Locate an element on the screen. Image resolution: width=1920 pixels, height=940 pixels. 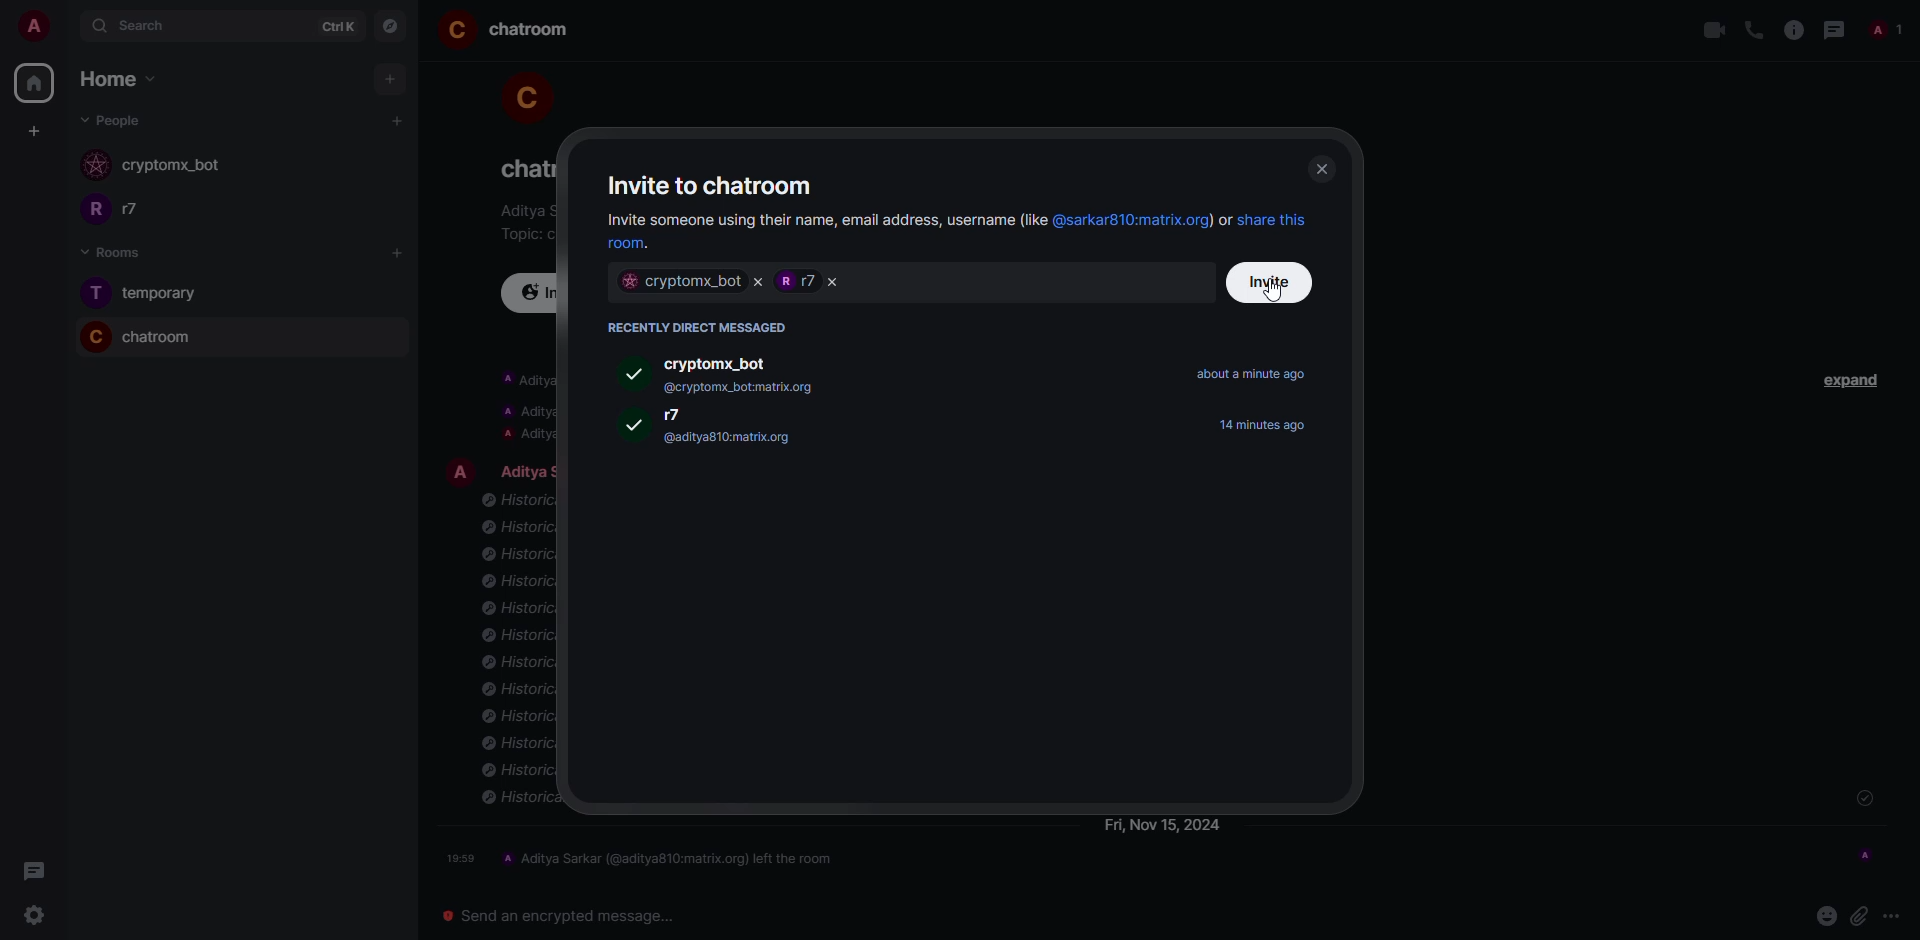
day is located at coordinates (1164, 826).